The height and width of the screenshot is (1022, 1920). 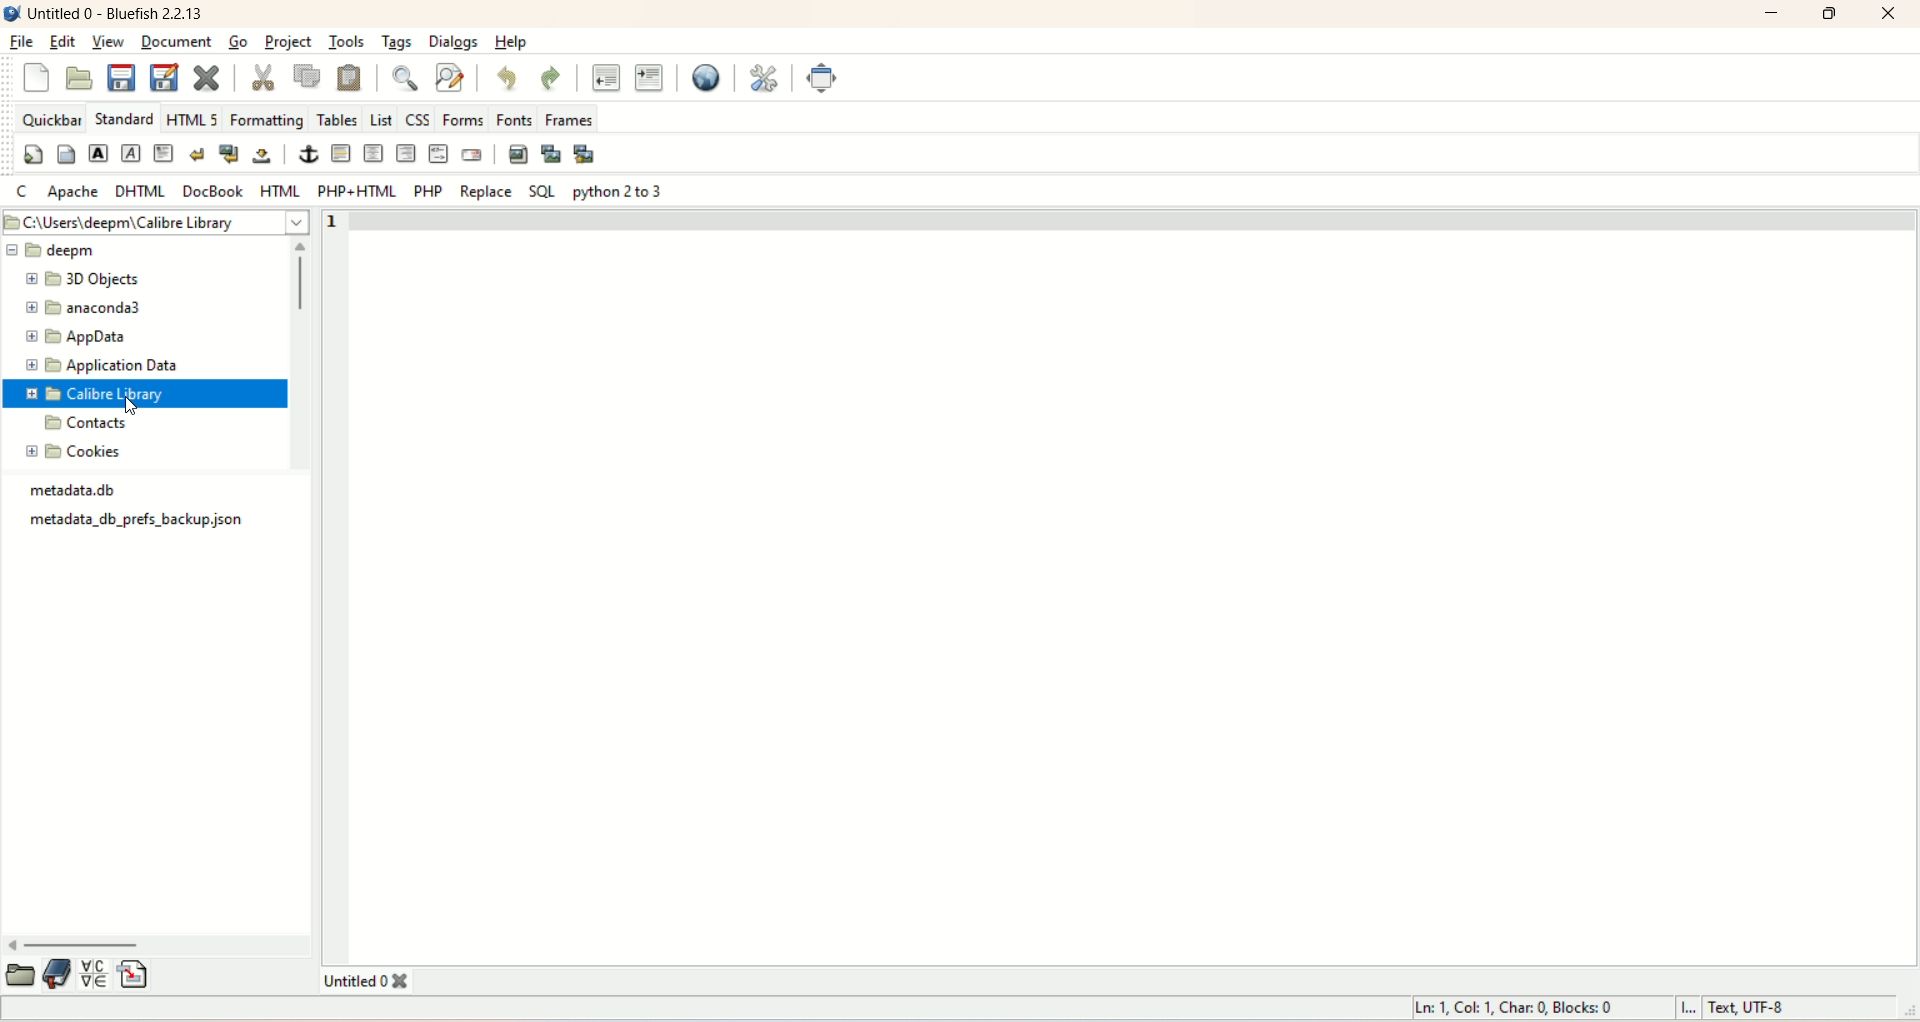 I want to click on Fullscreen, so click(x=819, y=78).